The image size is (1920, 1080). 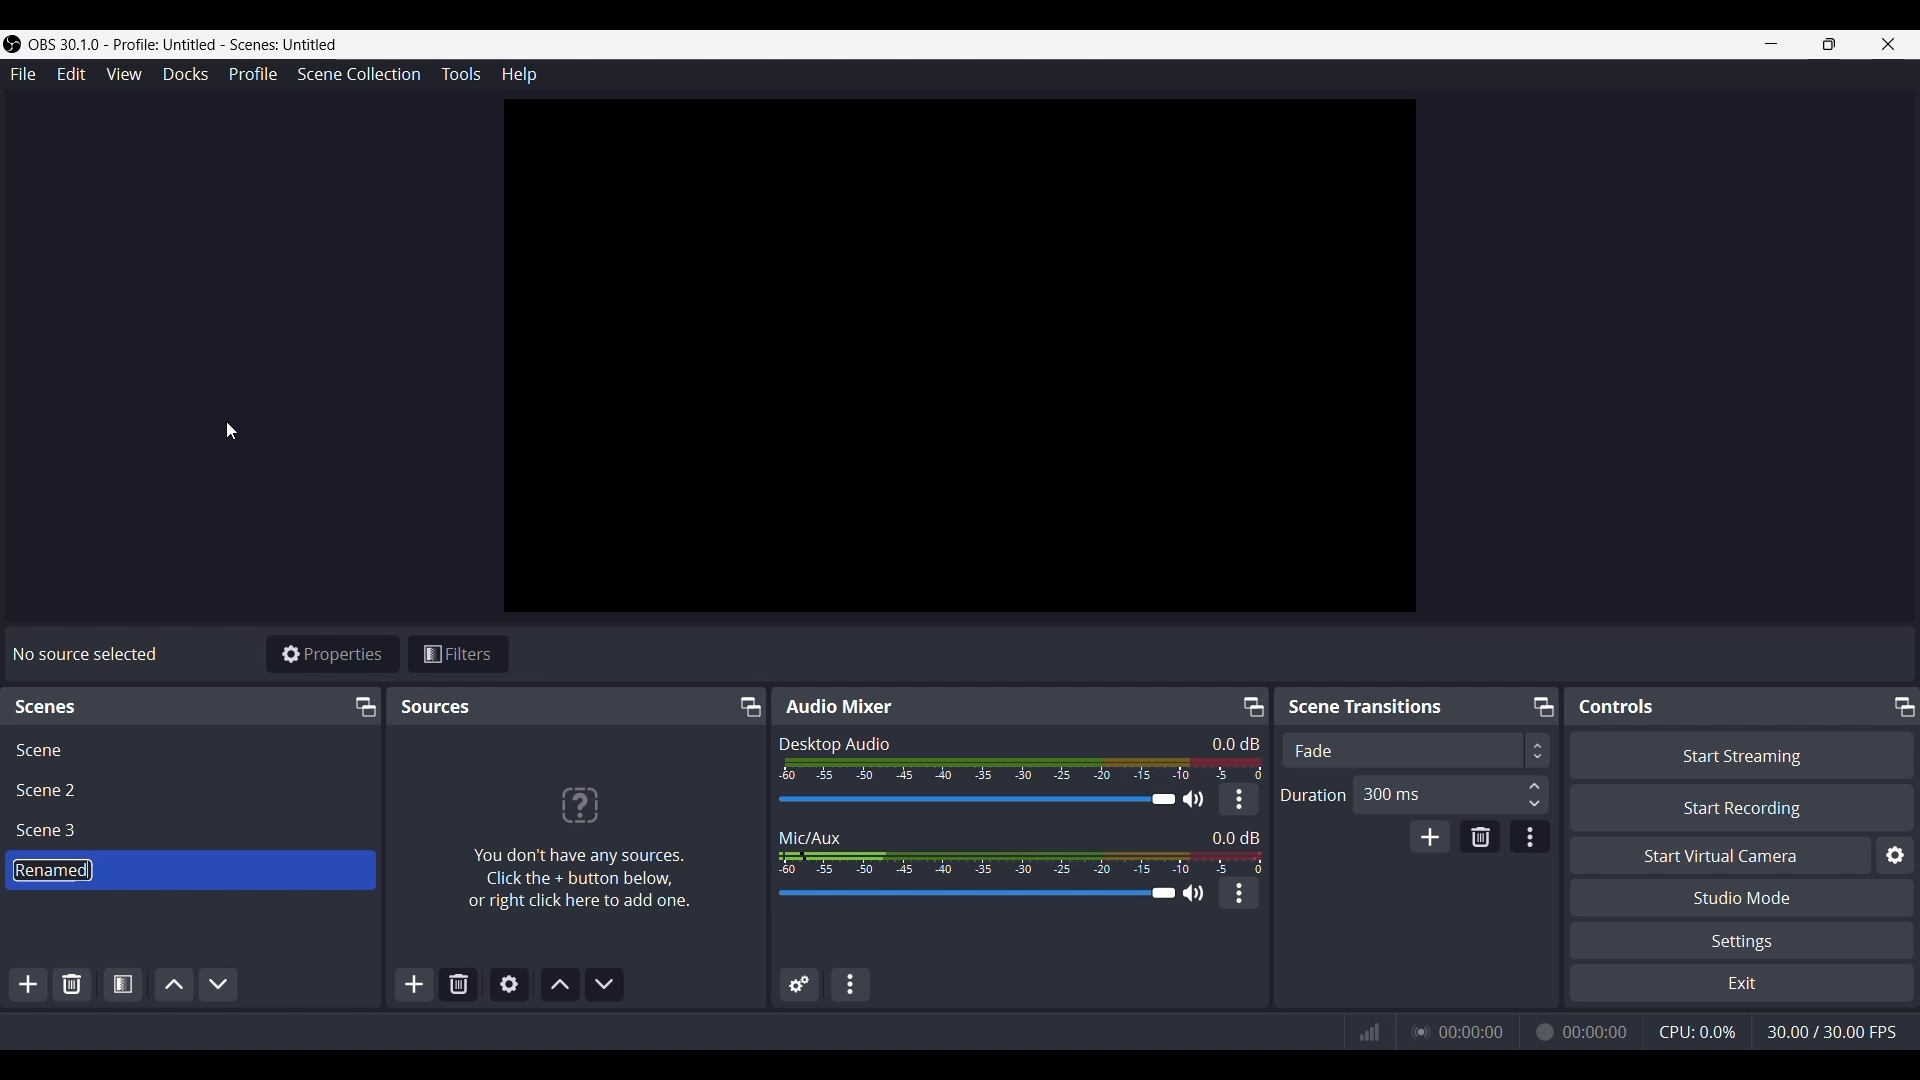 What do you see at coordinates (436, 706) in the screenshot?
I see `Sources` at bounding box center [436, 706].